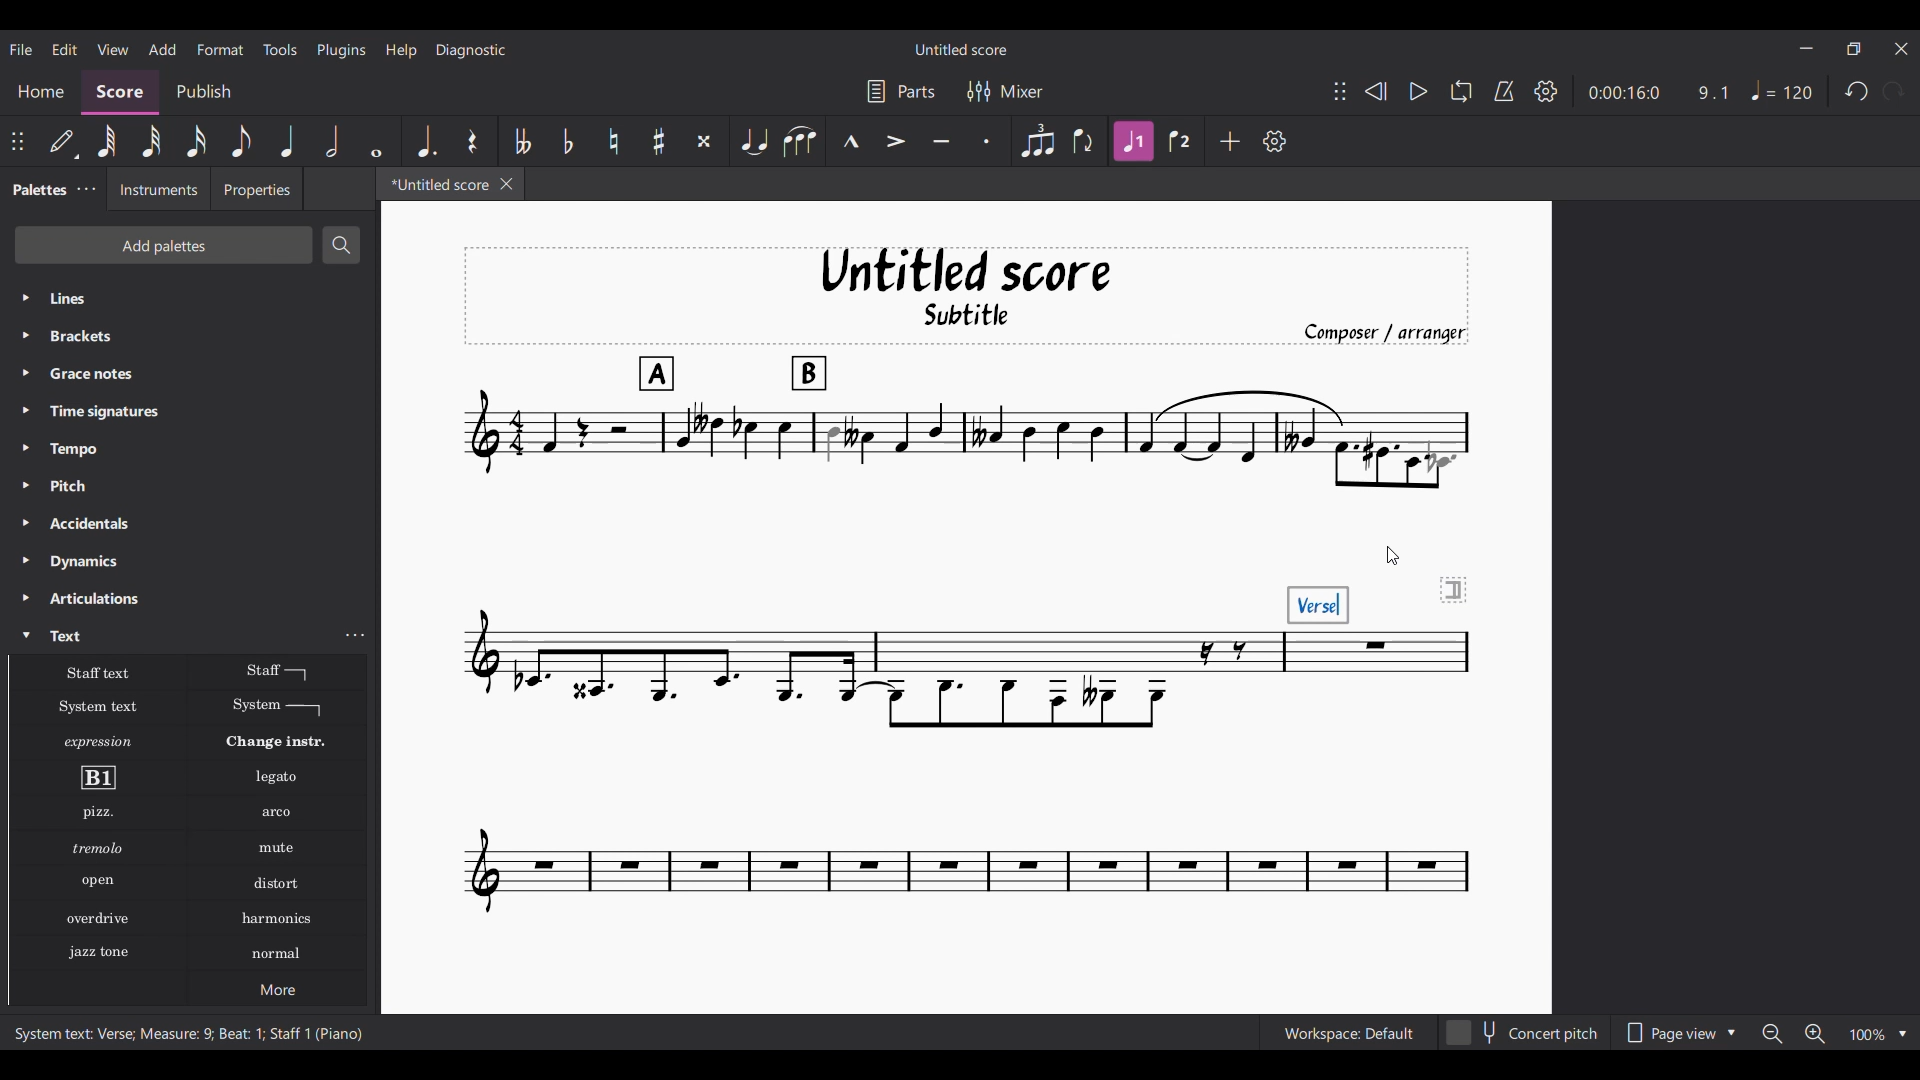 The width and height of the screenshot is (1920, 1080). I want to click on Minimize, so click(1807, 48).